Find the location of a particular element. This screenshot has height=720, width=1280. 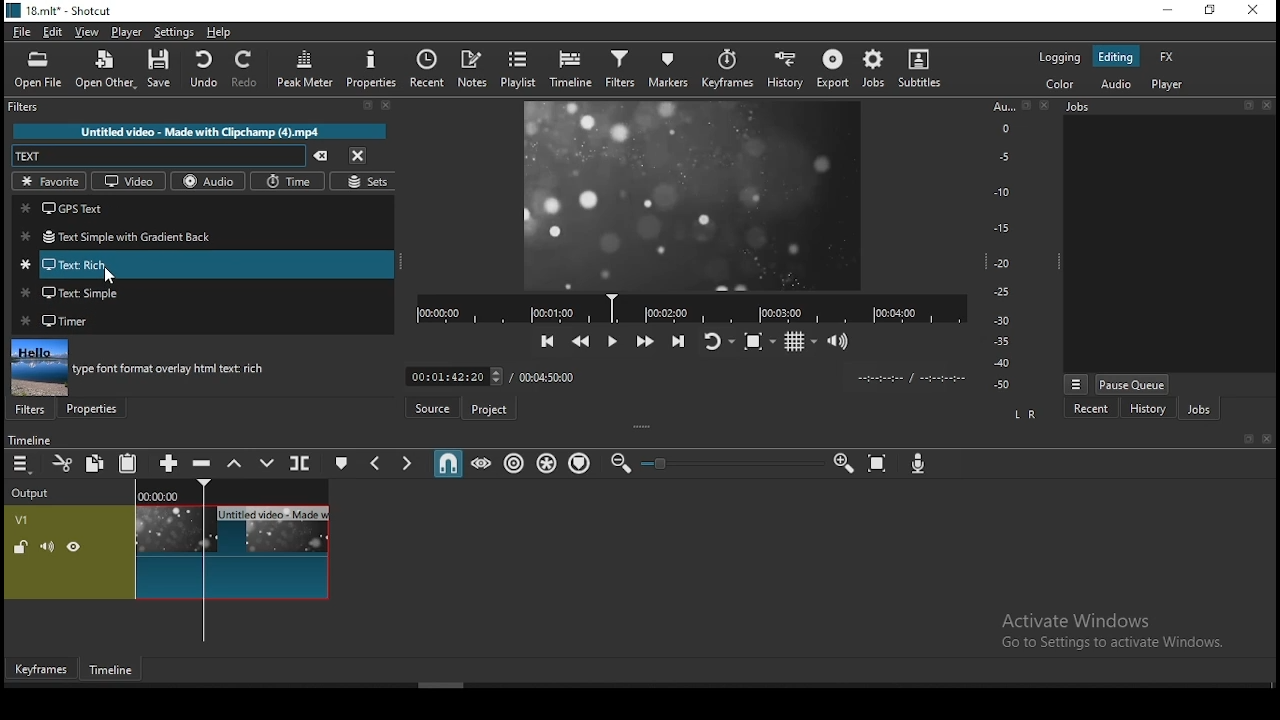

logging is located at coordinates (1061, 57).